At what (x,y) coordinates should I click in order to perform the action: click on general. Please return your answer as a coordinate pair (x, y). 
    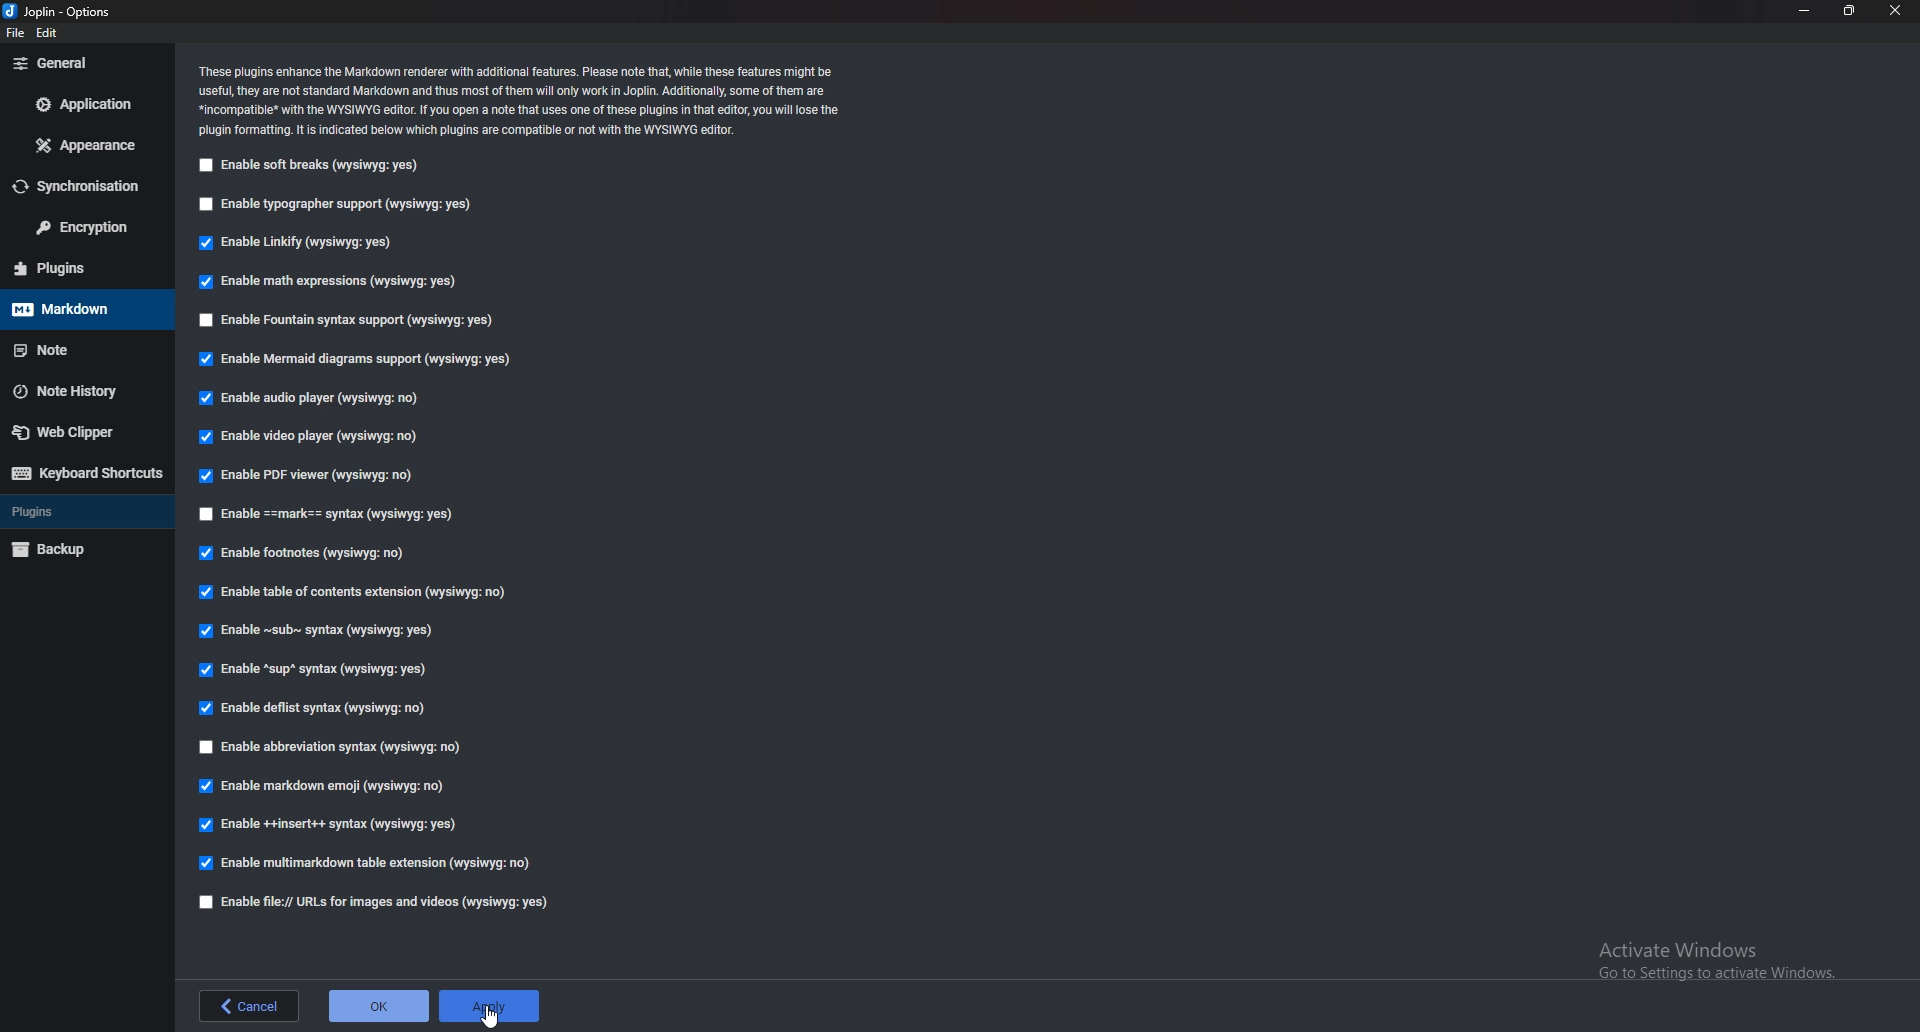
    Looking at the image, I should click on (80, 65).